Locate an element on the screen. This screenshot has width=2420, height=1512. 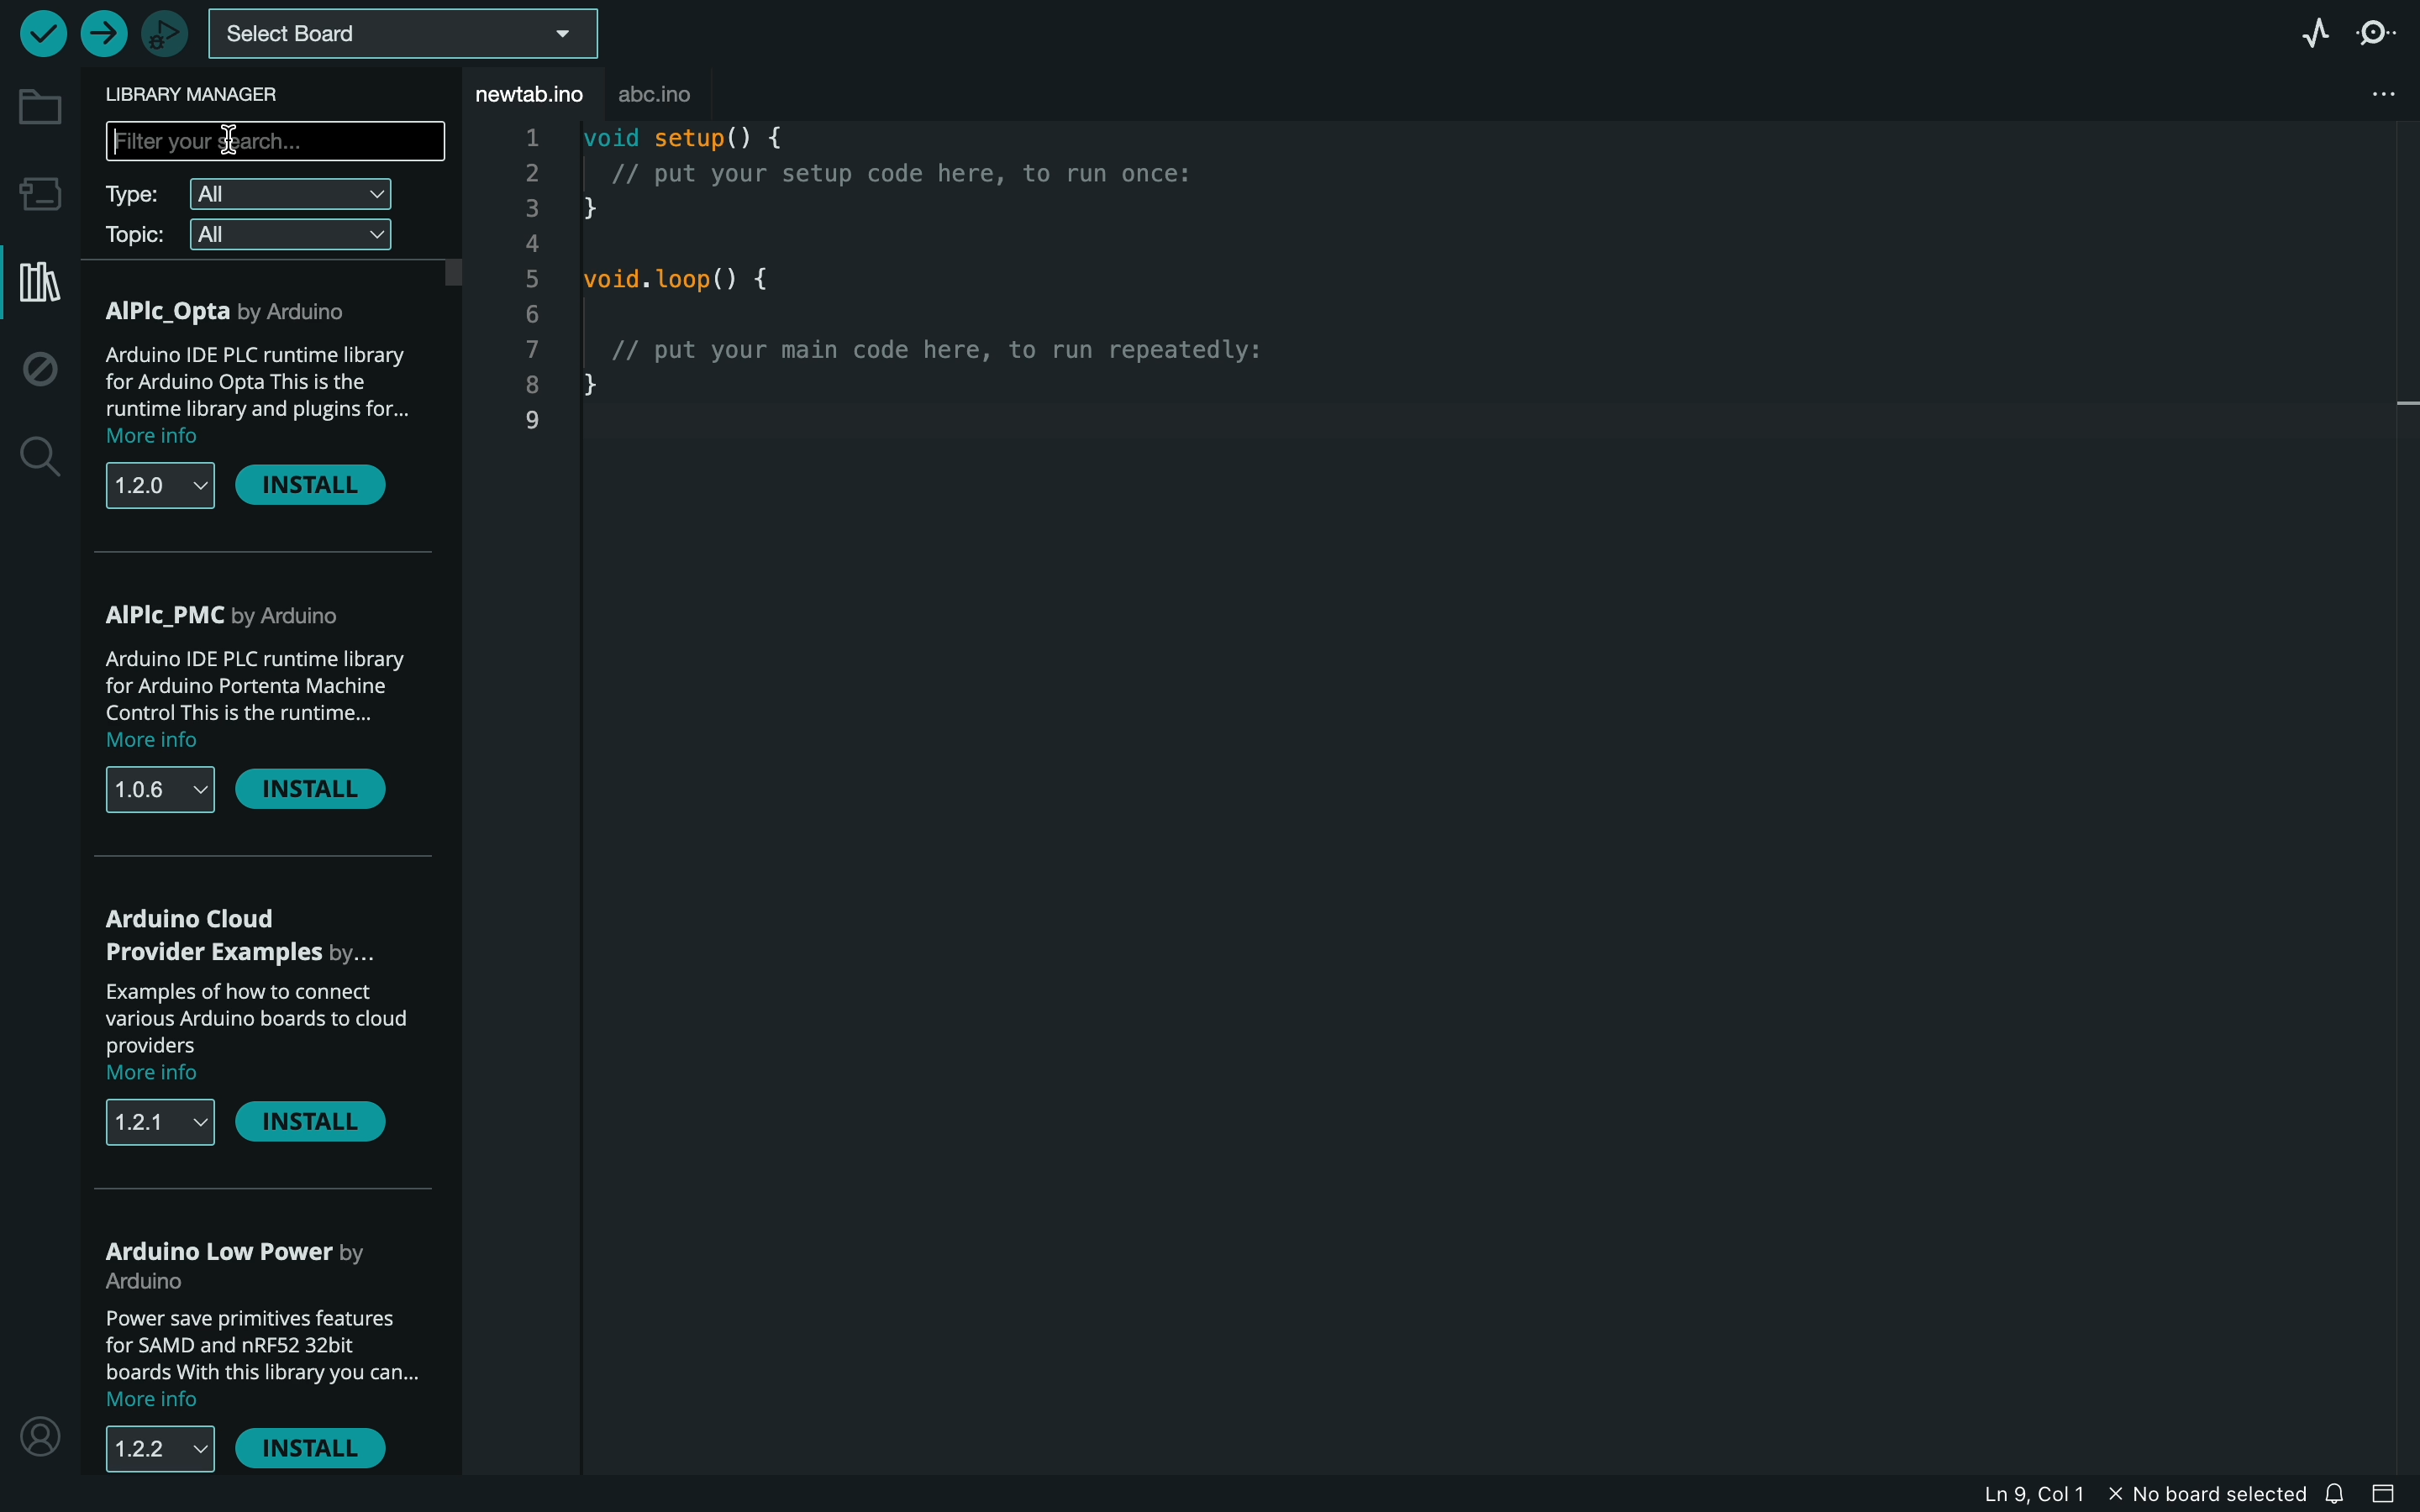
board manager is located at coordinates (40, 193).